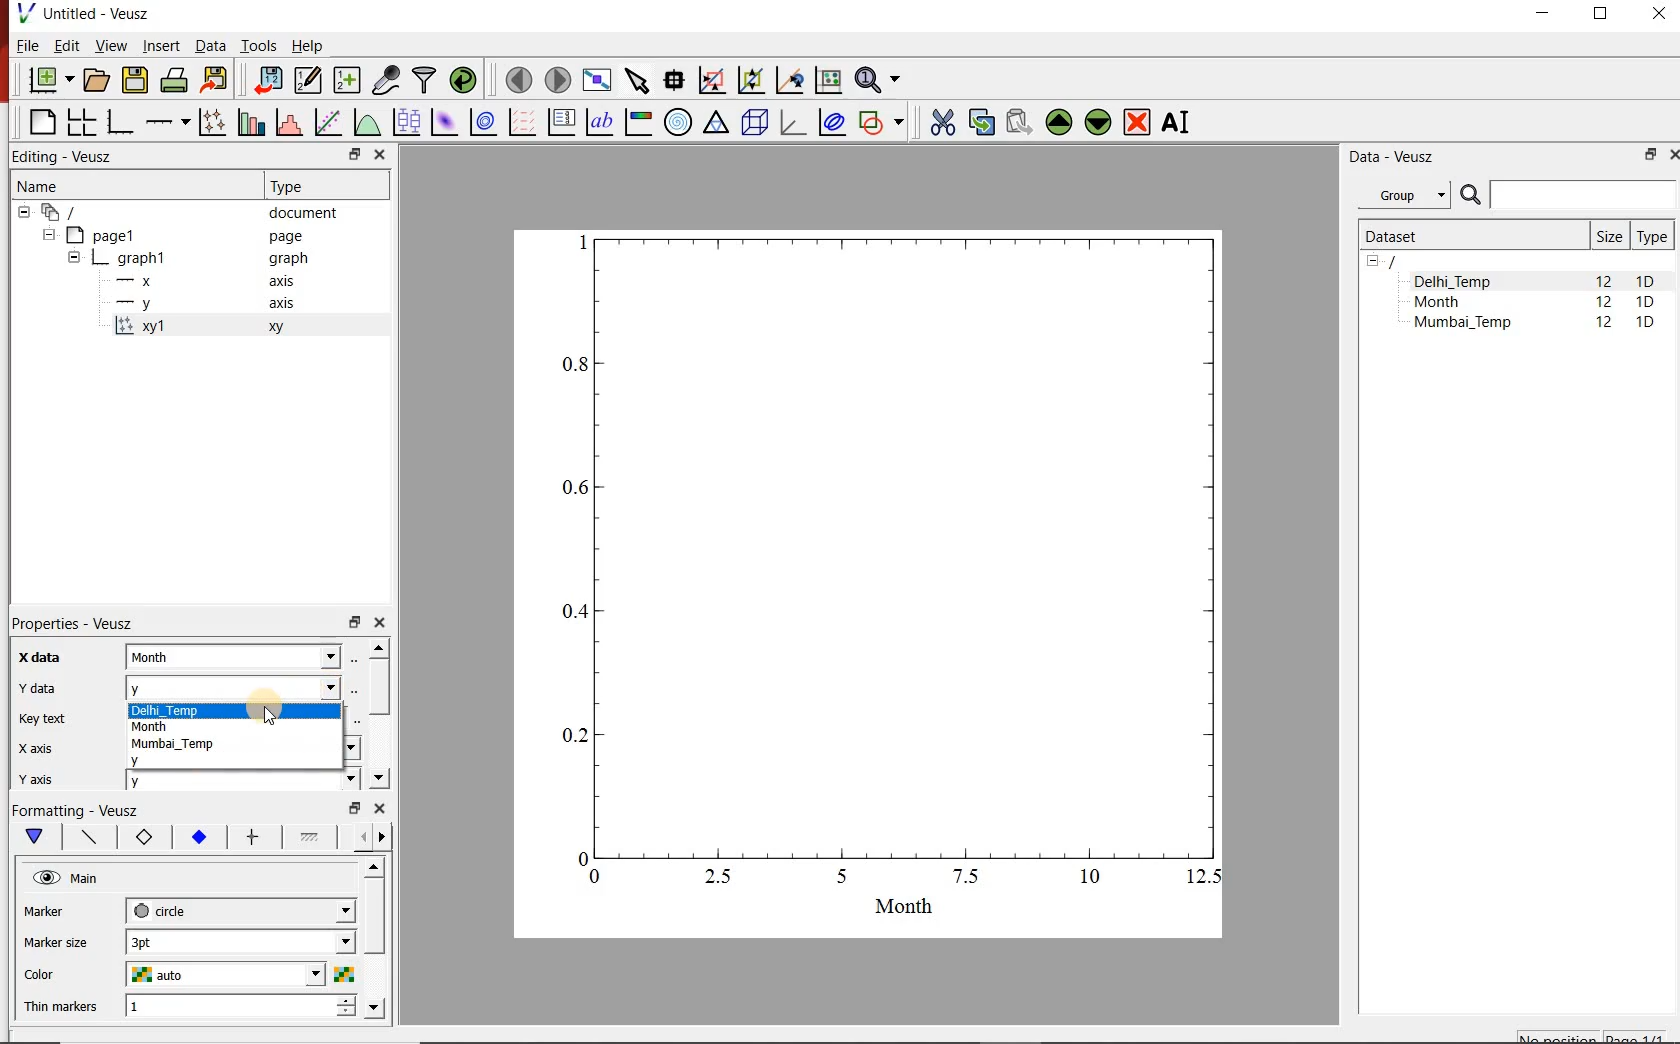  What do you see at coordinates (463, 78) in the screenshot?
I see `reload linked datasets` at bounding box center [463, 78].